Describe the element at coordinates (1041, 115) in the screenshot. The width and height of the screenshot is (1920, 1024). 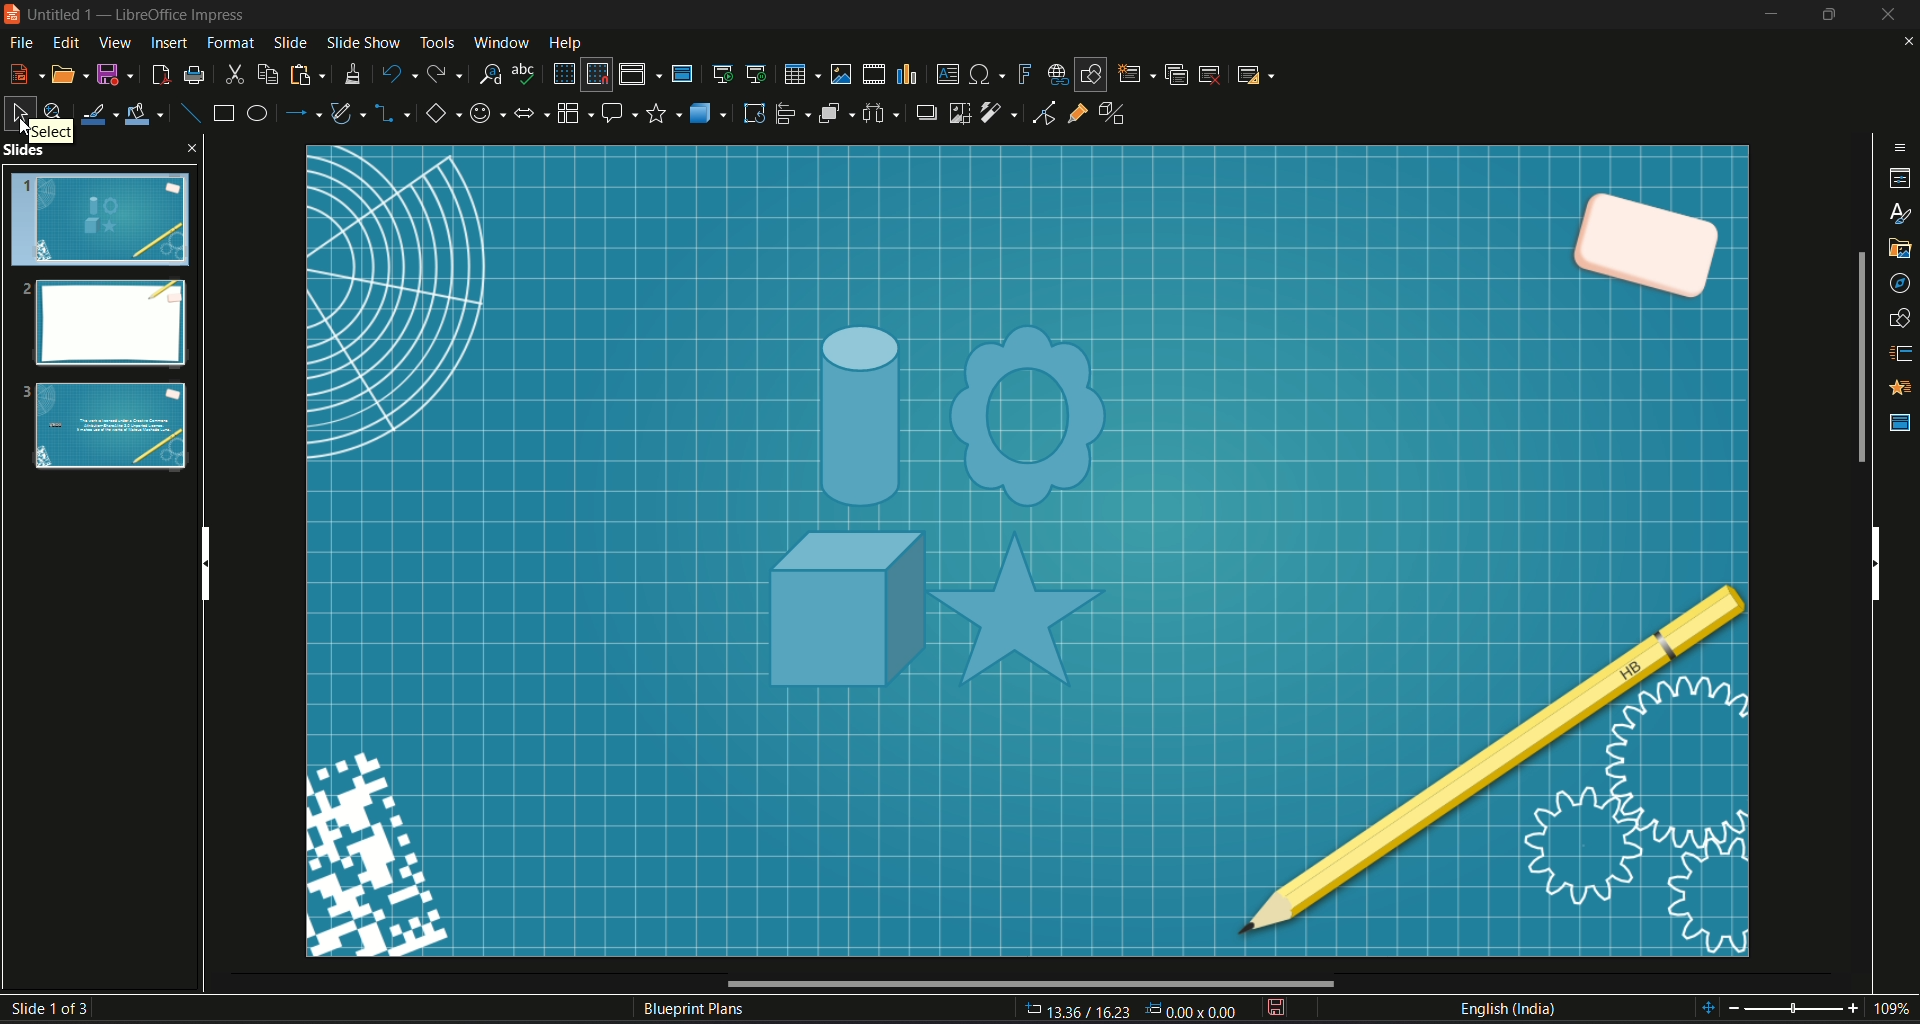
I see `toggle point` at that location.